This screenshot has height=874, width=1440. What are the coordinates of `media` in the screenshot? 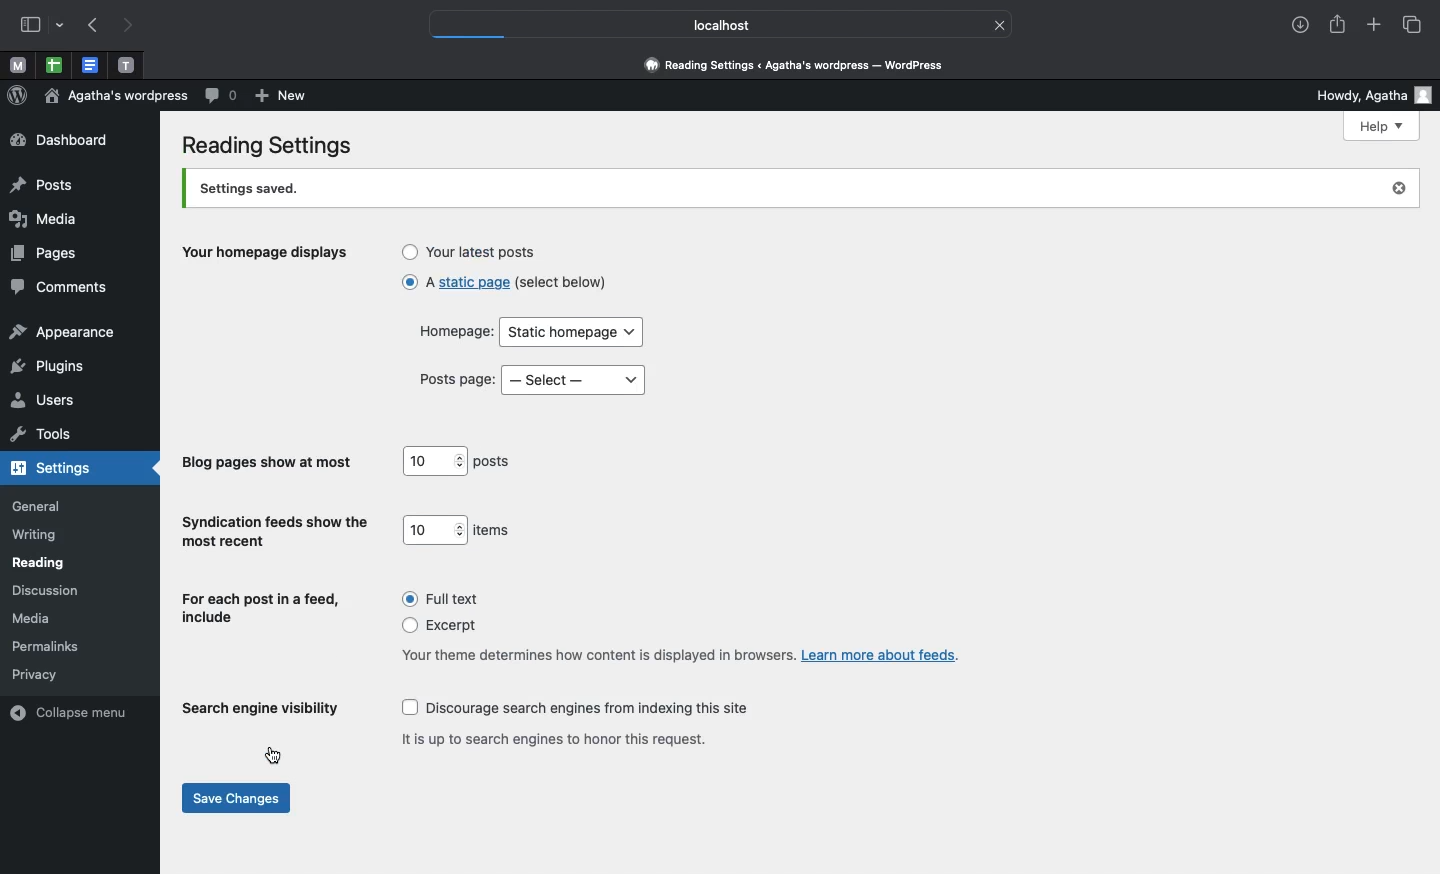 It's located at (35, 618).